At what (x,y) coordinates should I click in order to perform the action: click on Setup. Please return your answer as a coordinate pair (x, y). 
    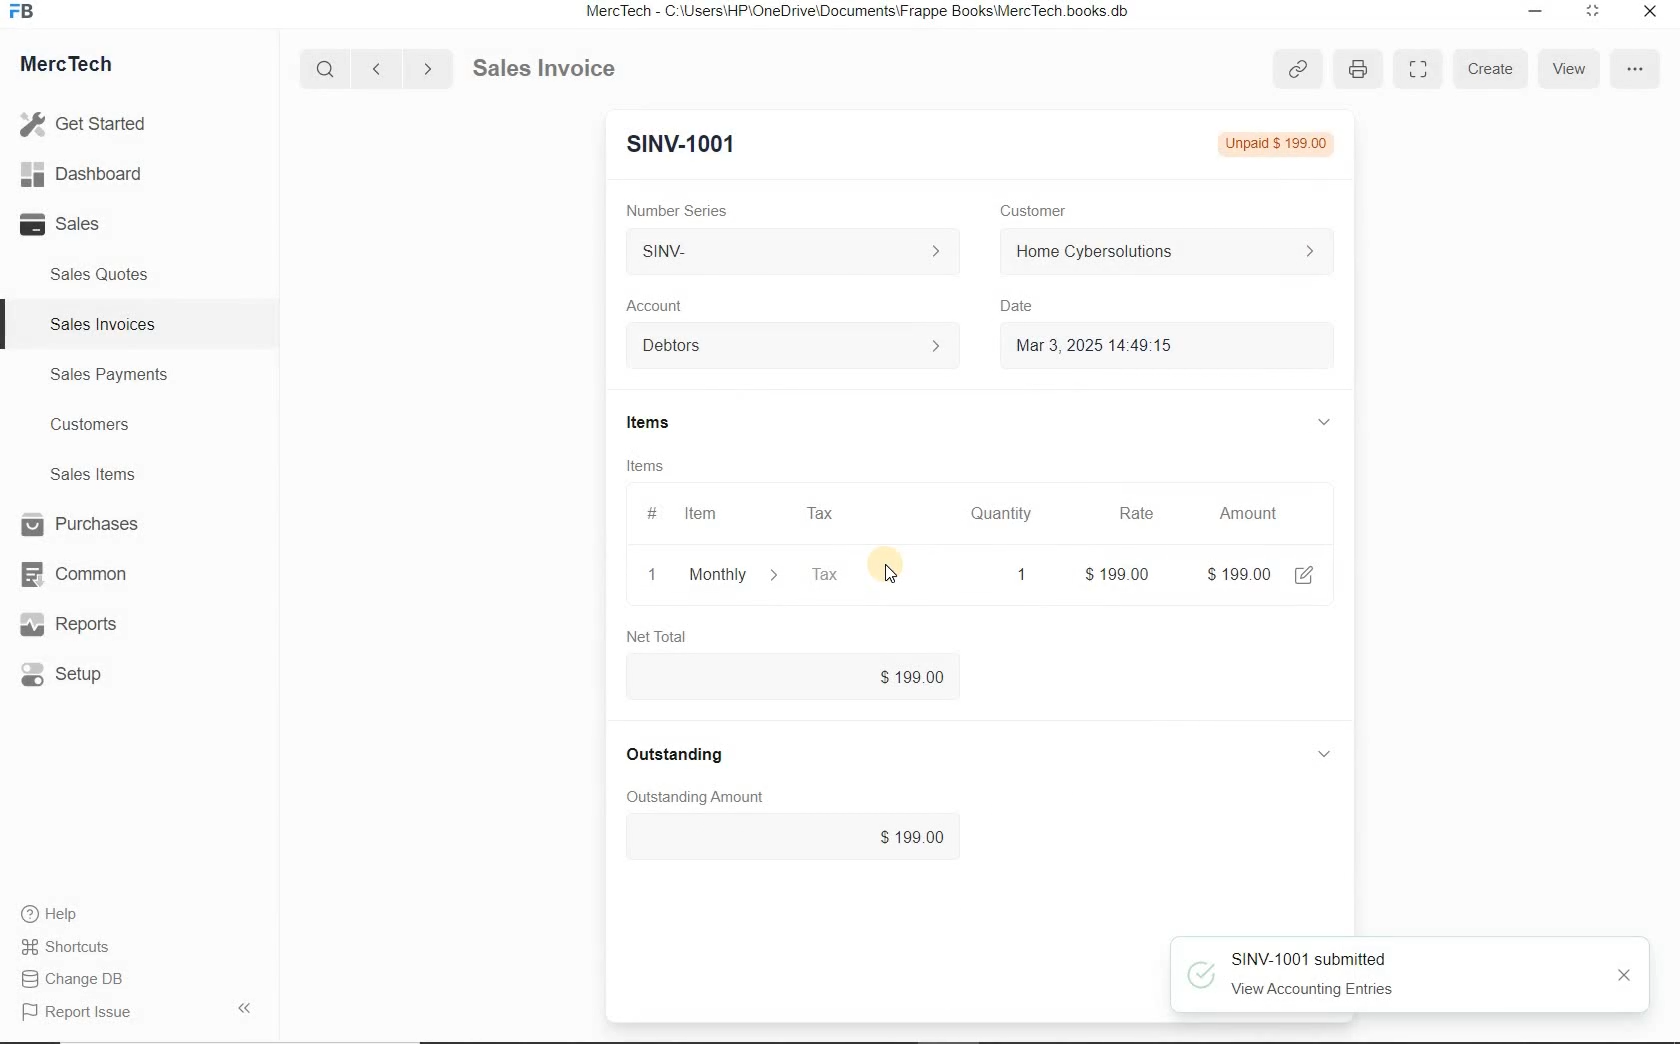
    Looking at the image, I should click on (84, 674).